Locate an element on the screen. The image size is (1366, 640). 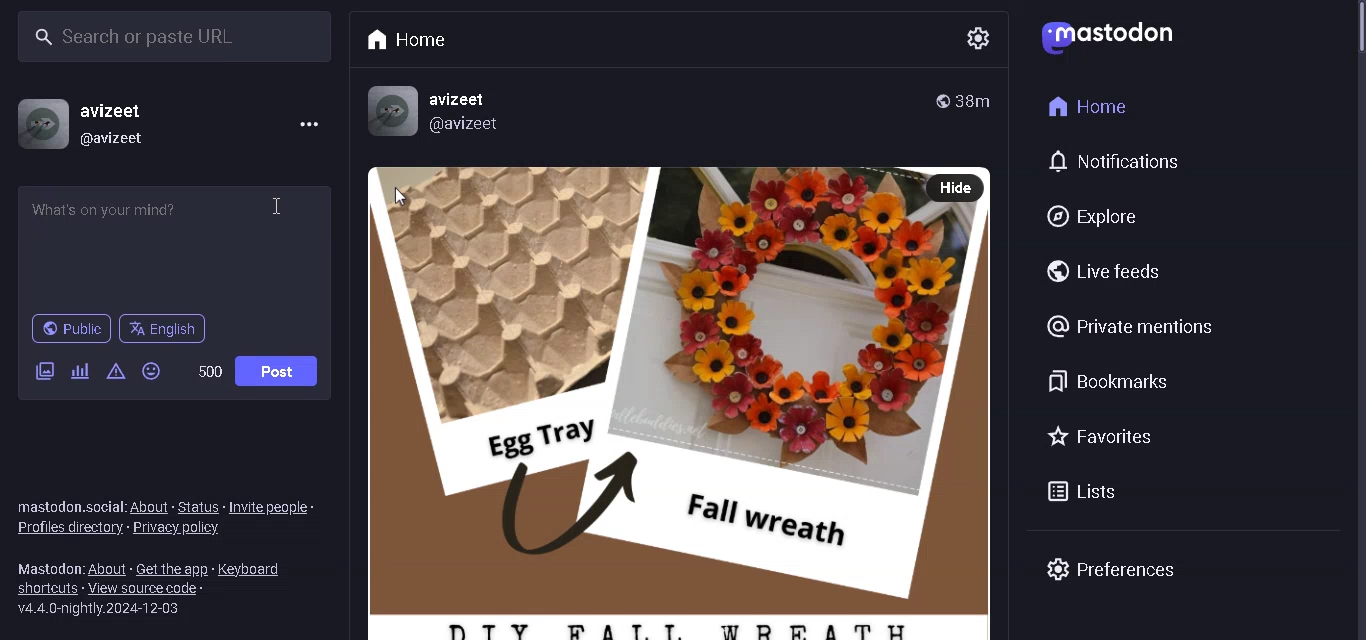
add poll is located at coordinates (78, 370).